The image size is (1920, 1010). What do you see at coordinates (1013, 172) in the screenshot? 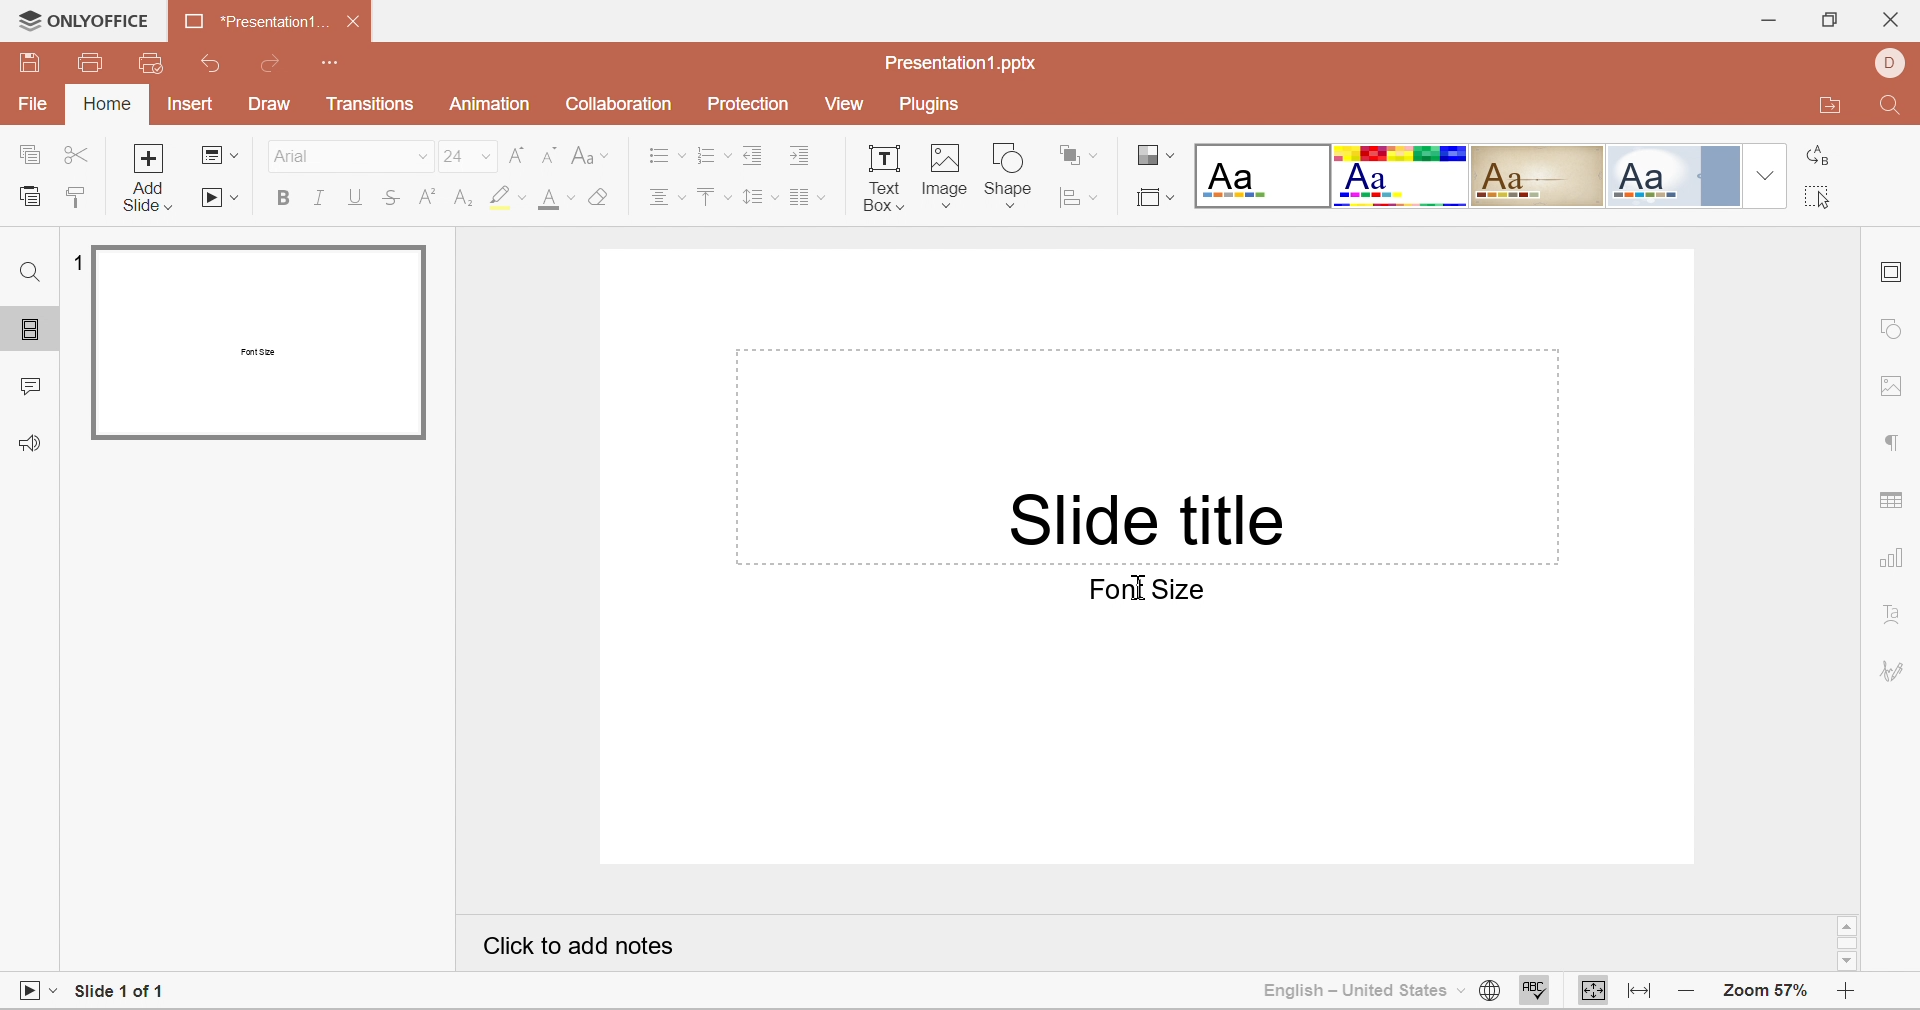
I see `Shape` at bounding box center [1013, 172].